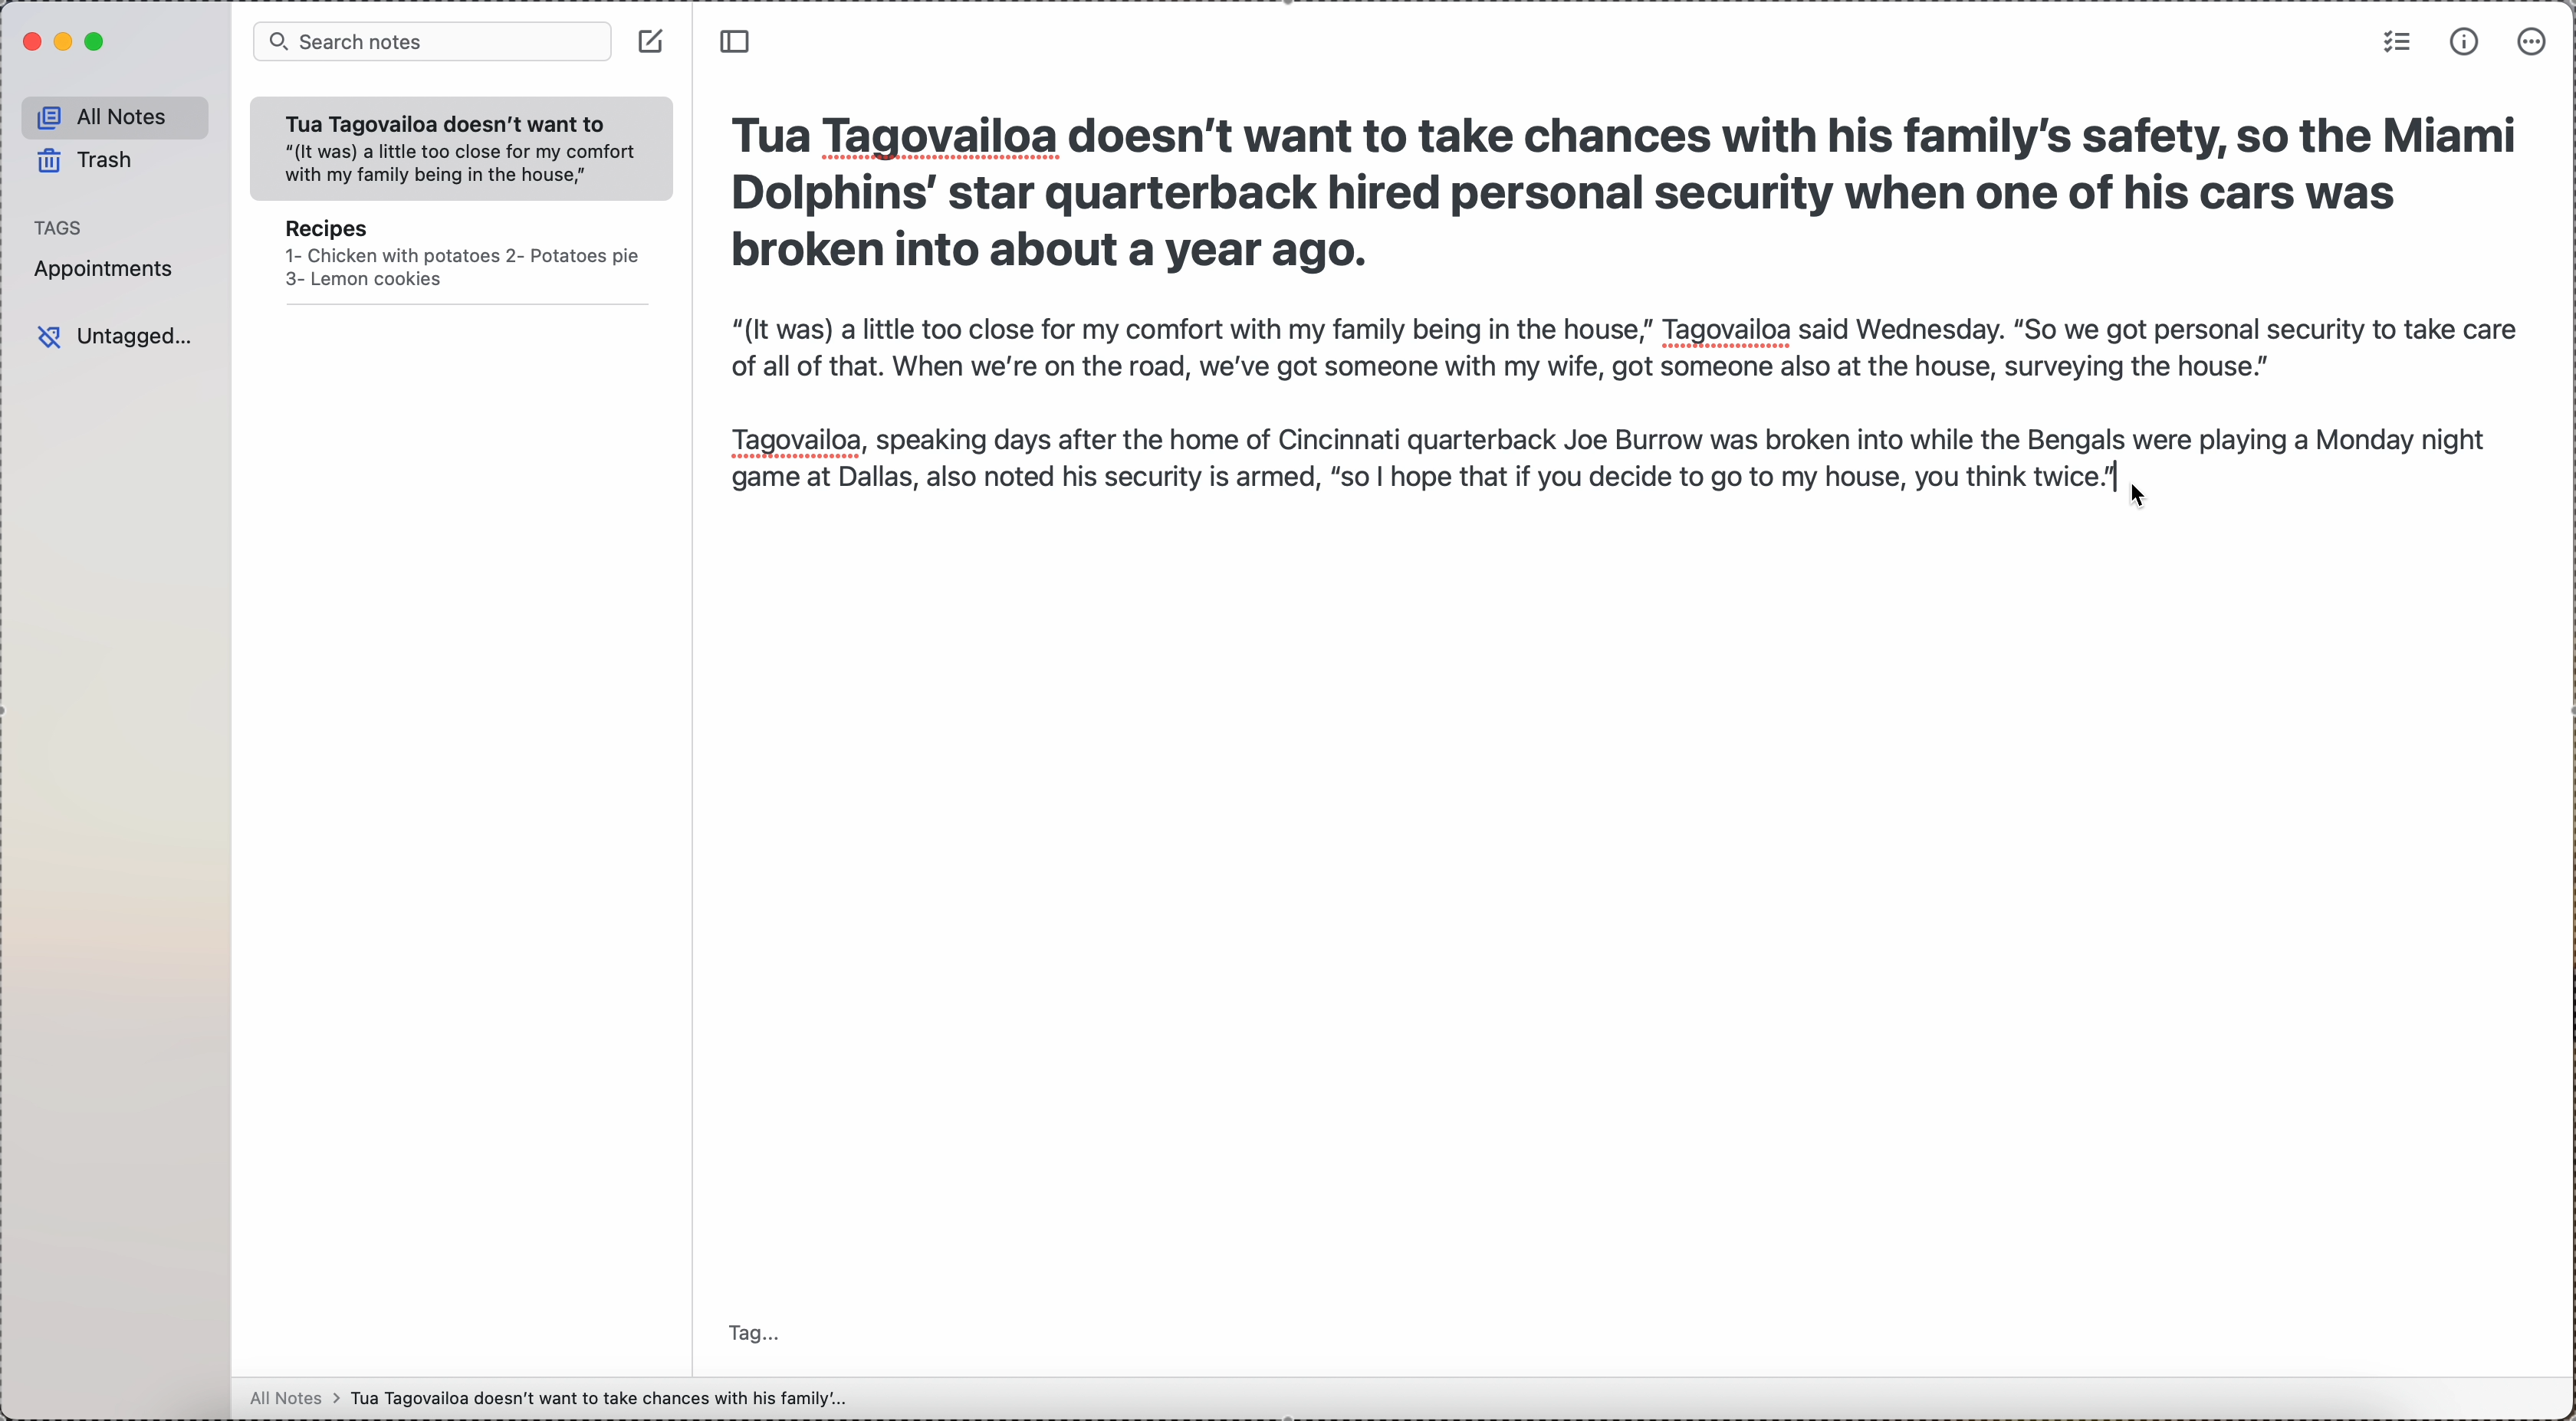 This screenshot has width=2576, height=1421. I want to click on more options, so click(2532, 43).